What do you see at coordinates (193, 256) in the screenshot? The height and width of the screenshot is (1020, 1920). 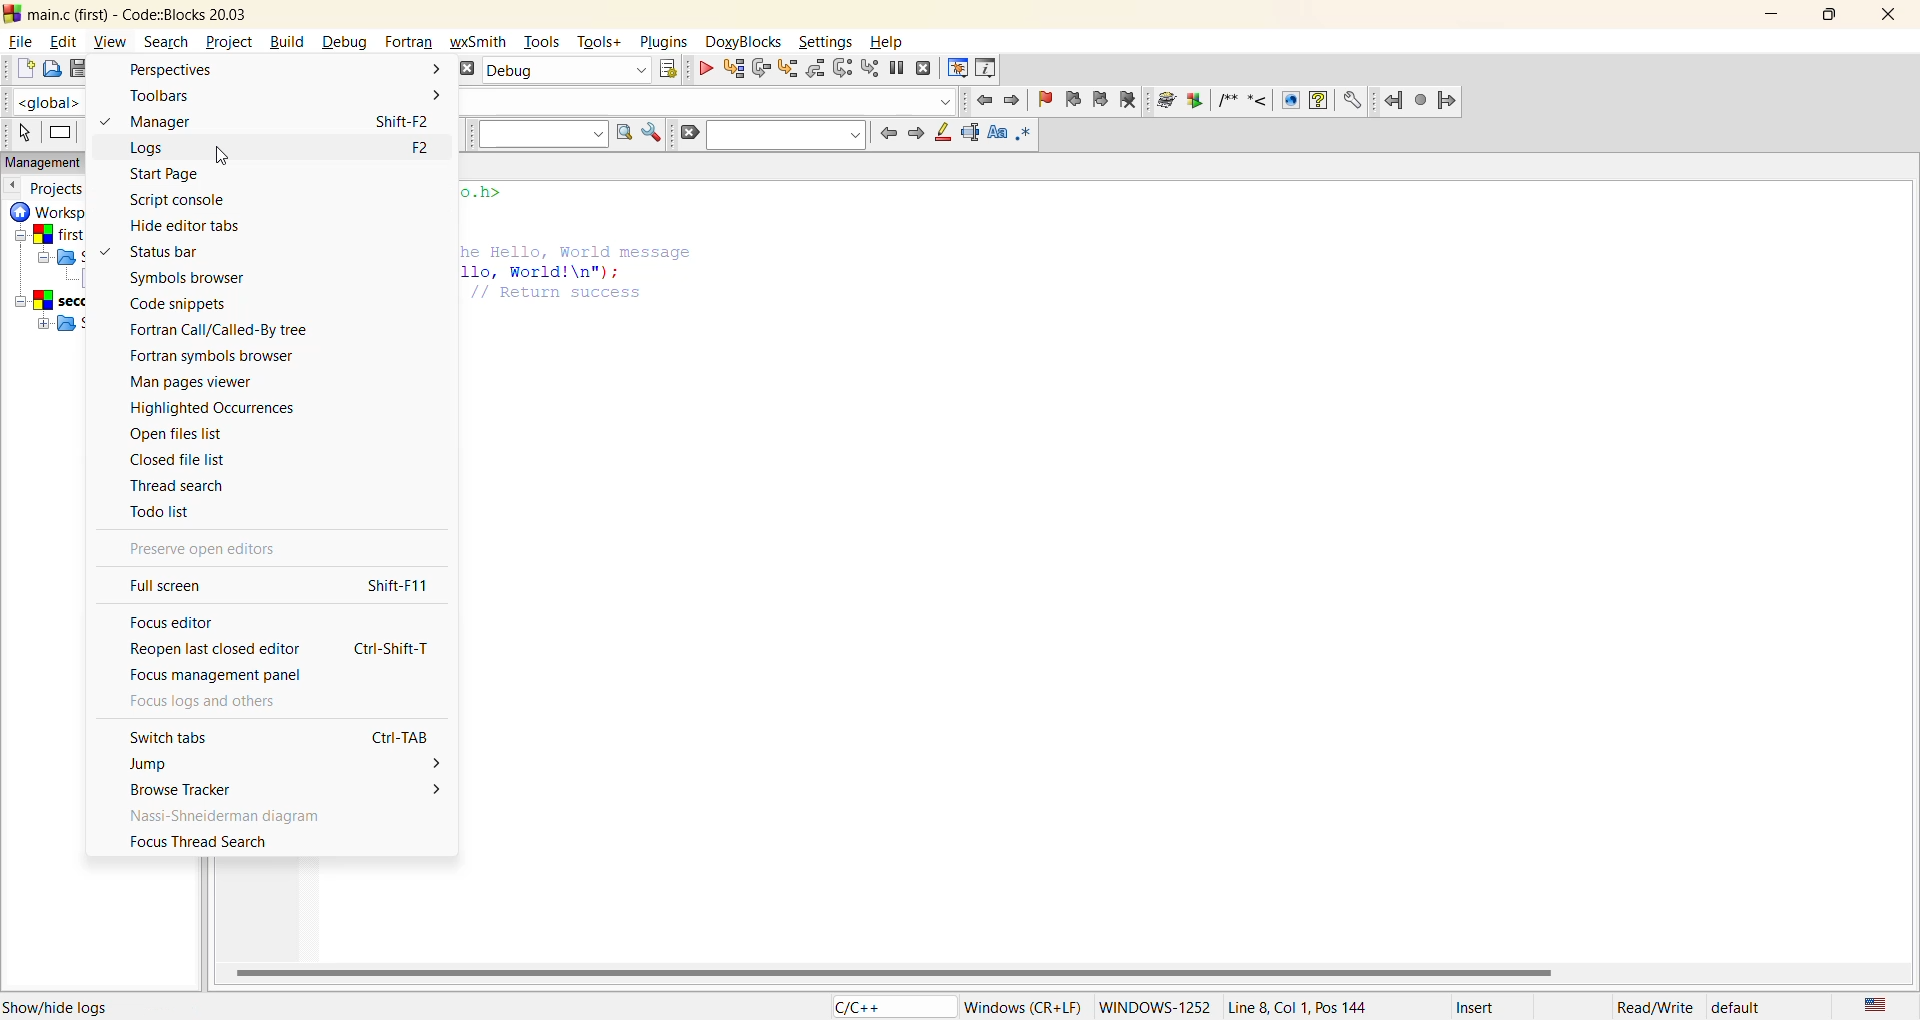 I see `status bar` at bounding box center [193, 256].